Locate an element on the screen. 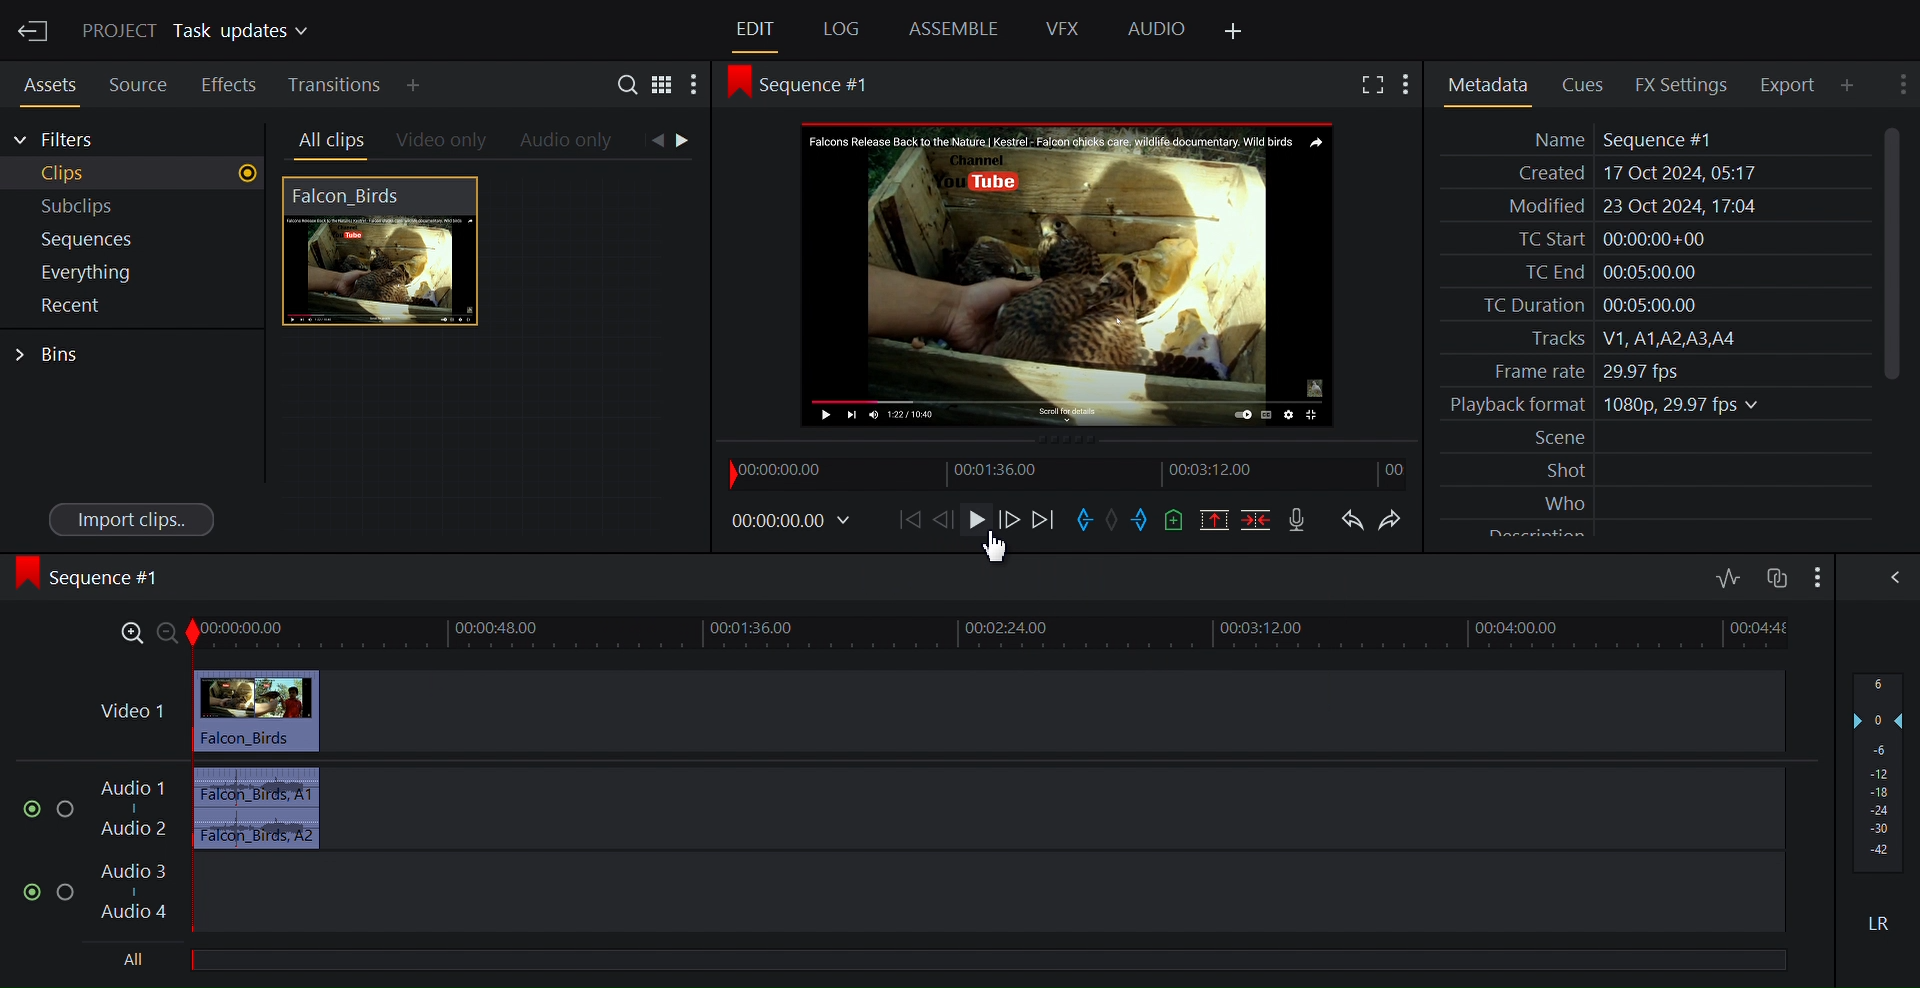 The image size is (1920, 988). Clear marks is located at coordinates (1112, 519).